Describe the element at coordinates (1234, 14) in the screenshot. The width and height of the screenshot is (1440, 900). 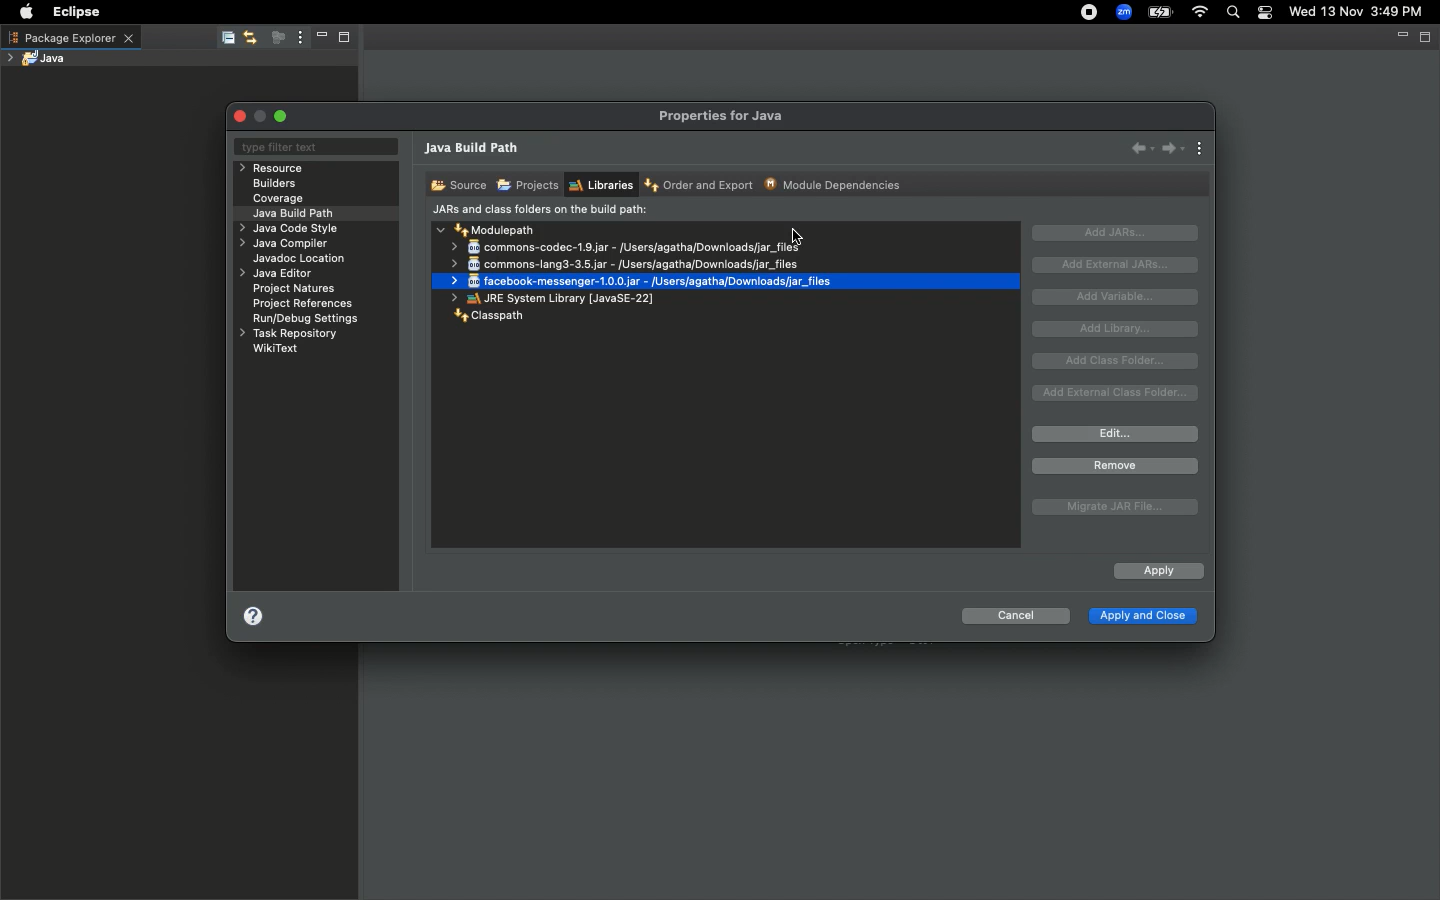
I see `Search` at that location.